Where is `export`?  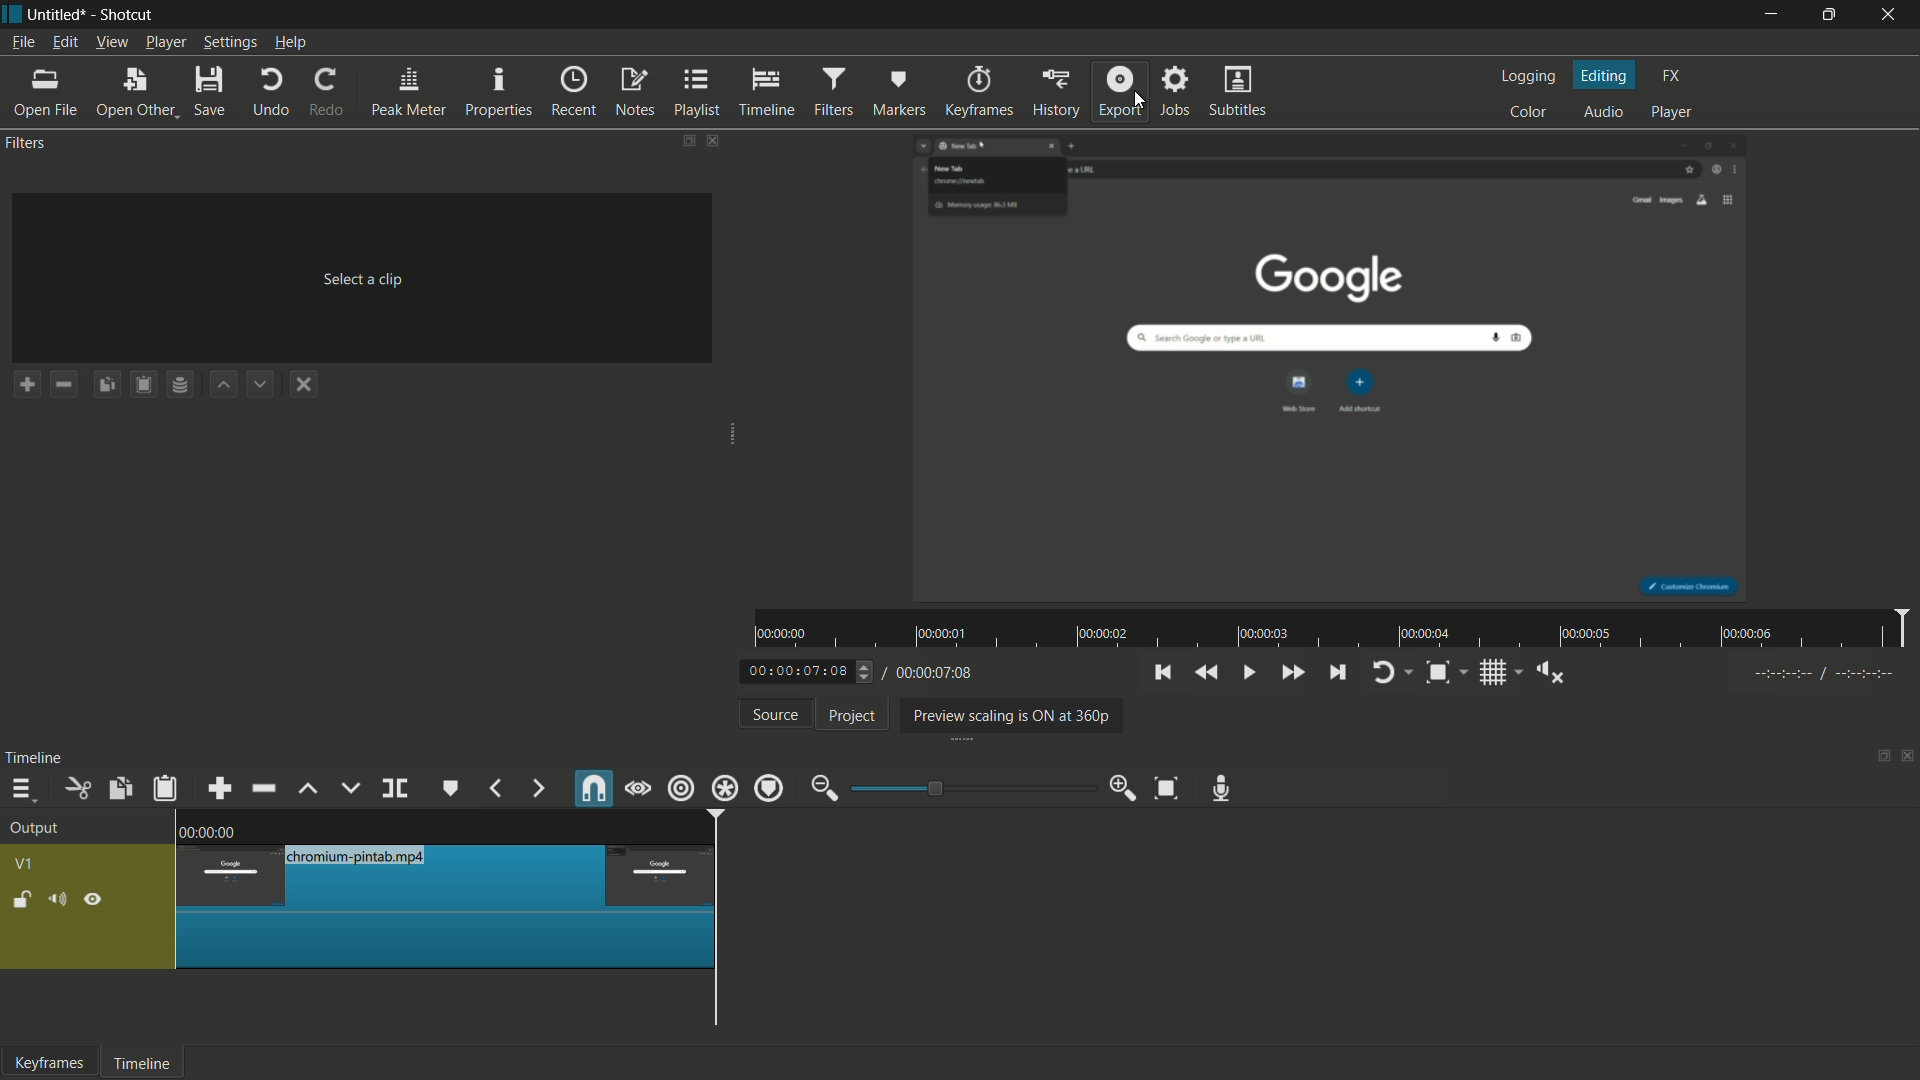 export is located at coordinates (1120, 90).